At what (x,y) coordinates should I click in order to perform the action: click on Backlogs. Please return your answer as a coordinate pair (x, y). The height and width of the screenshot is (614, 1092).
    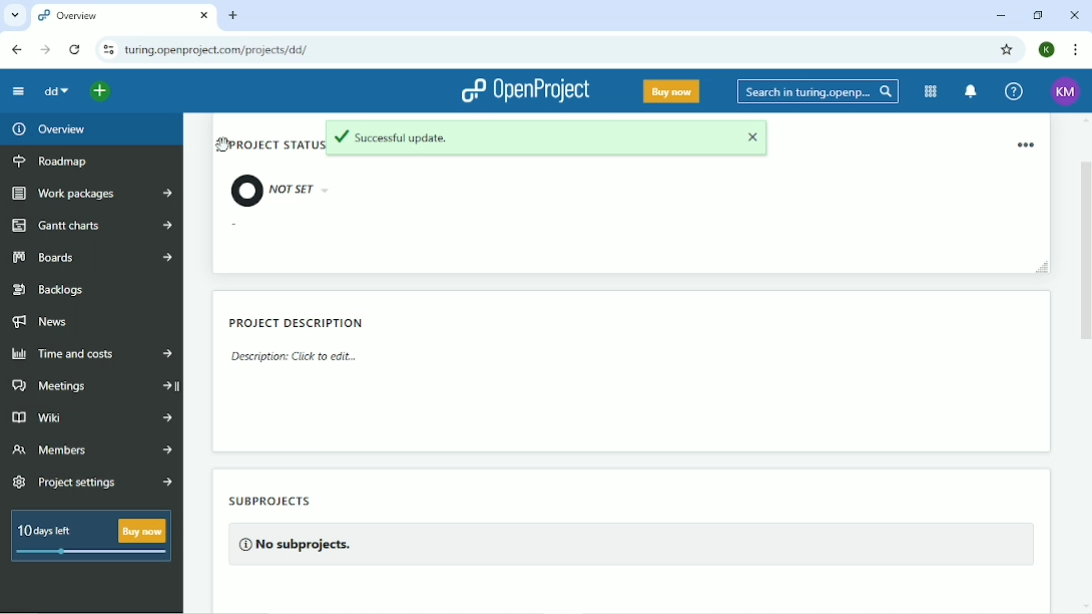
    Looking at the image, I should click on (49, 288).